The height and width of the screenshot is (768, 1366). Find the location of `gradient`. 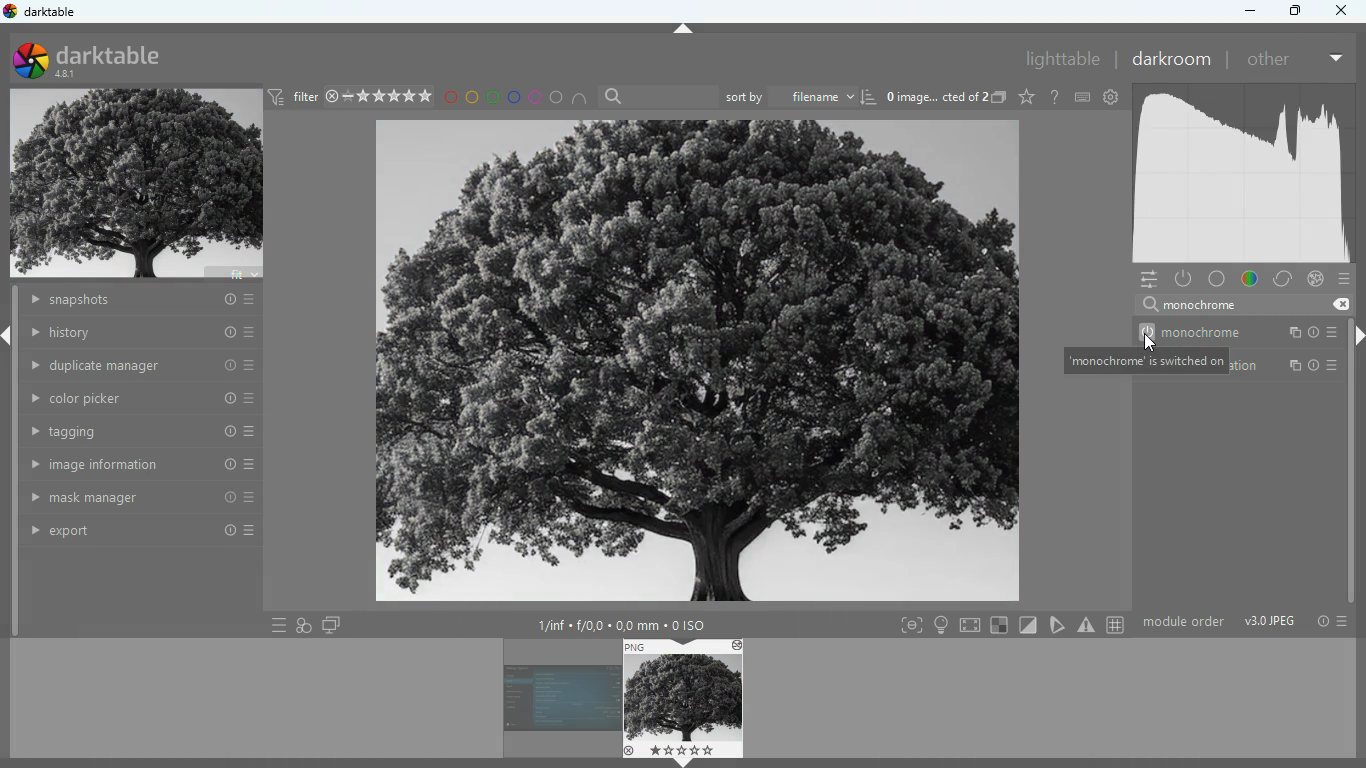

gradient is located at coordinates (1240, 170).